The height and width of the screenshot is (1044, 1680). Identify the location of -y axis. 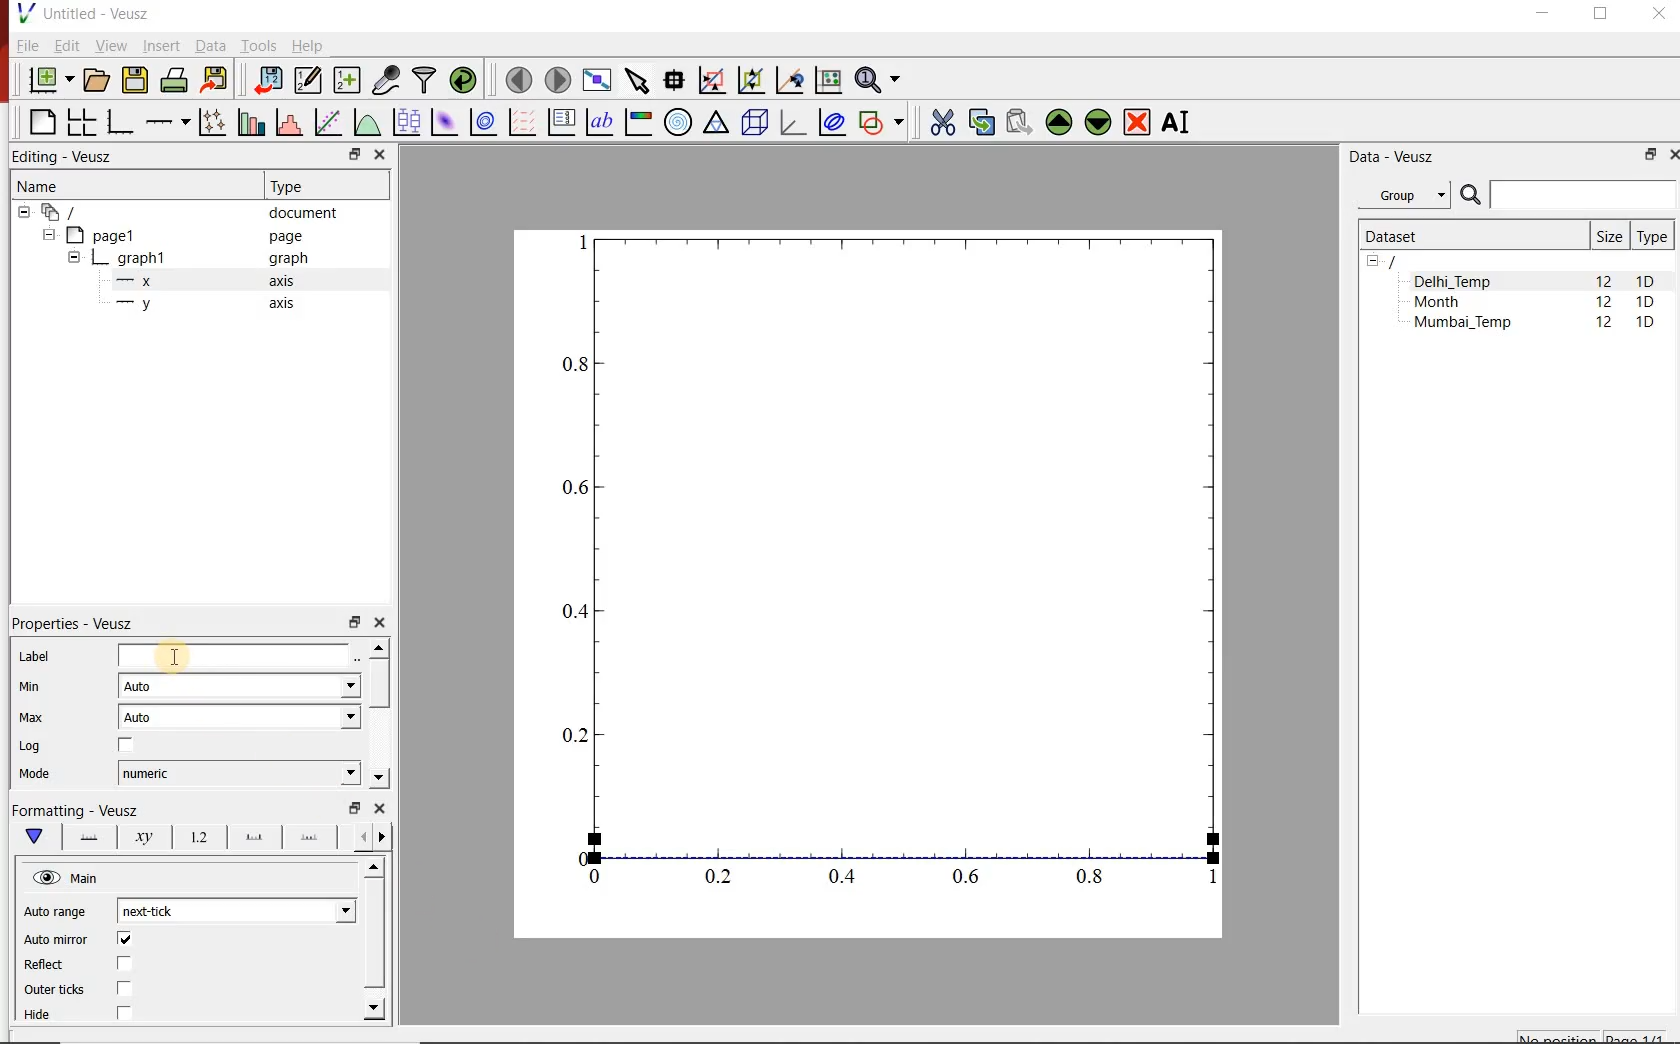
(197, 305).